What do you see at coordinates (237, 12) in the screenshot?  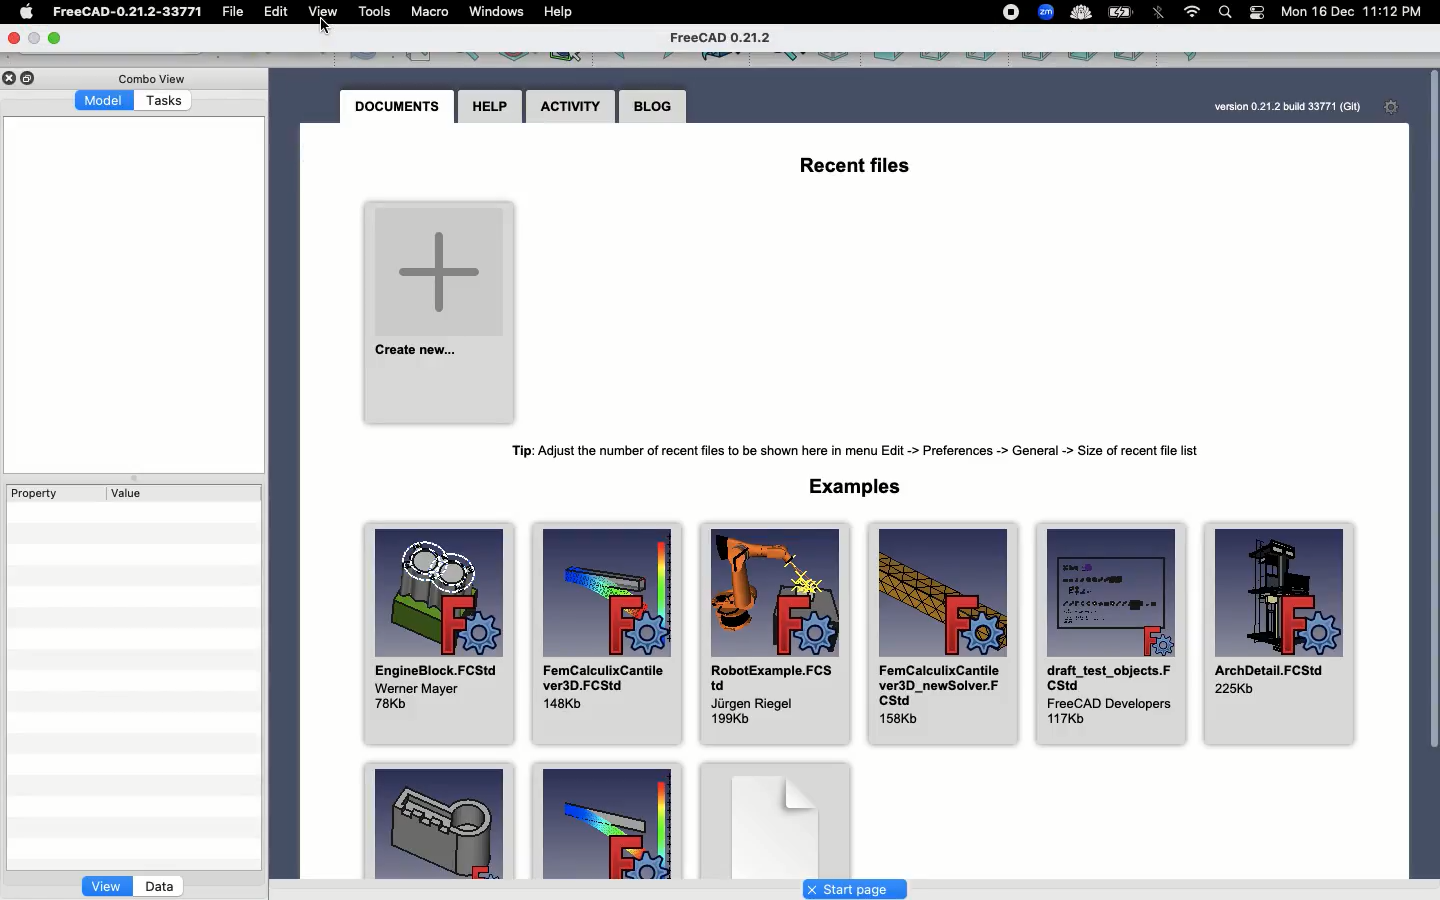 I see `File` at bounding box center [237, 12].